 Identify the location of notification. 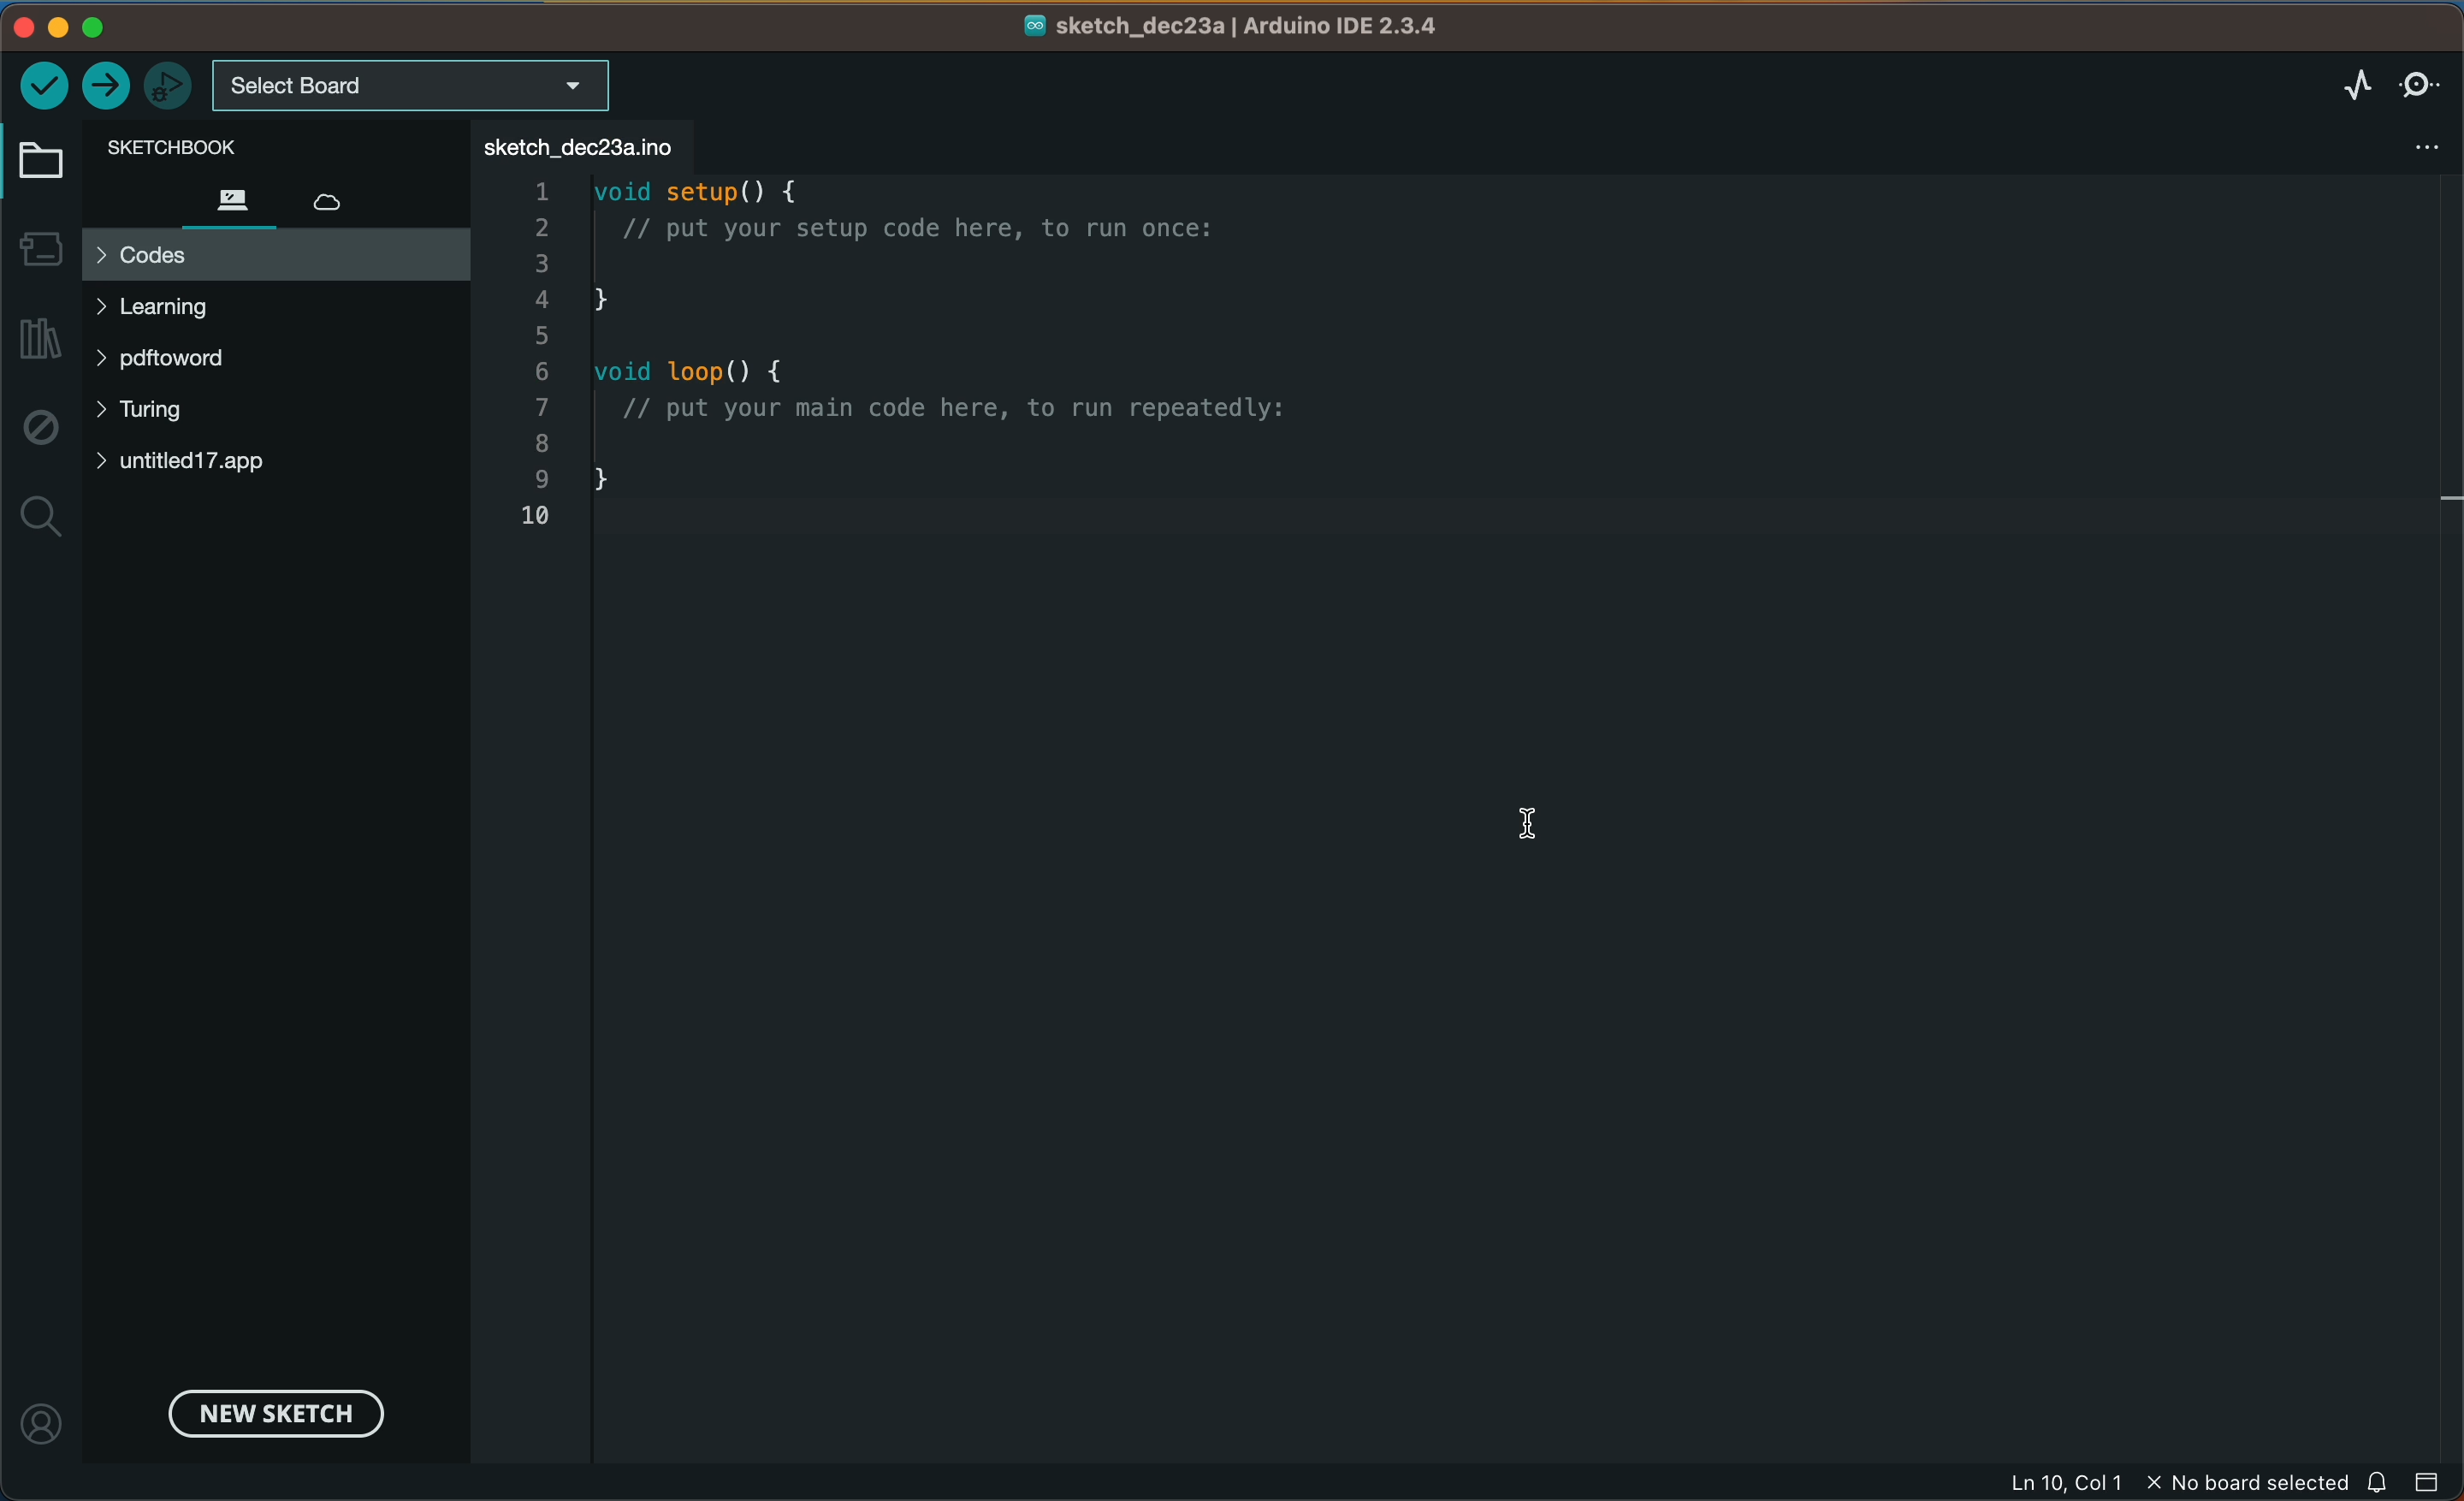
(2381, 1482).